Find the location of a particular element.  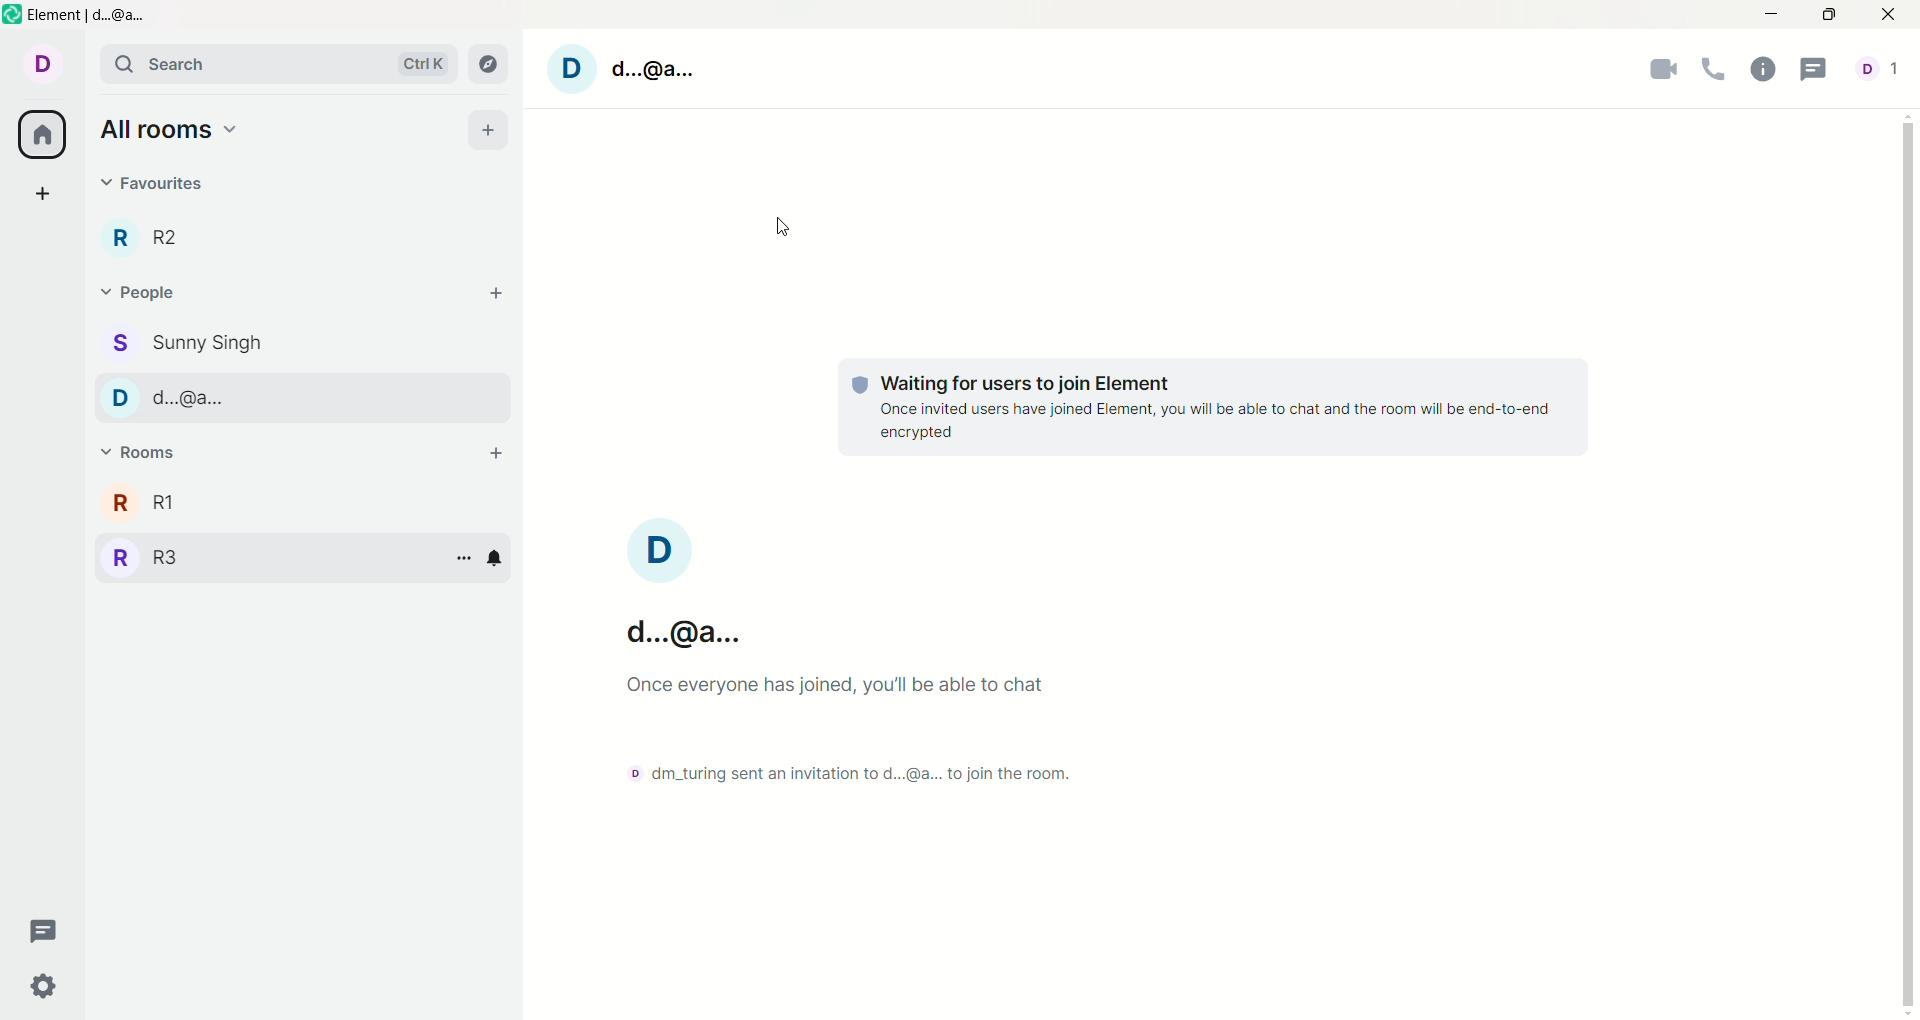

favorites is located at coordinates (153, 189).